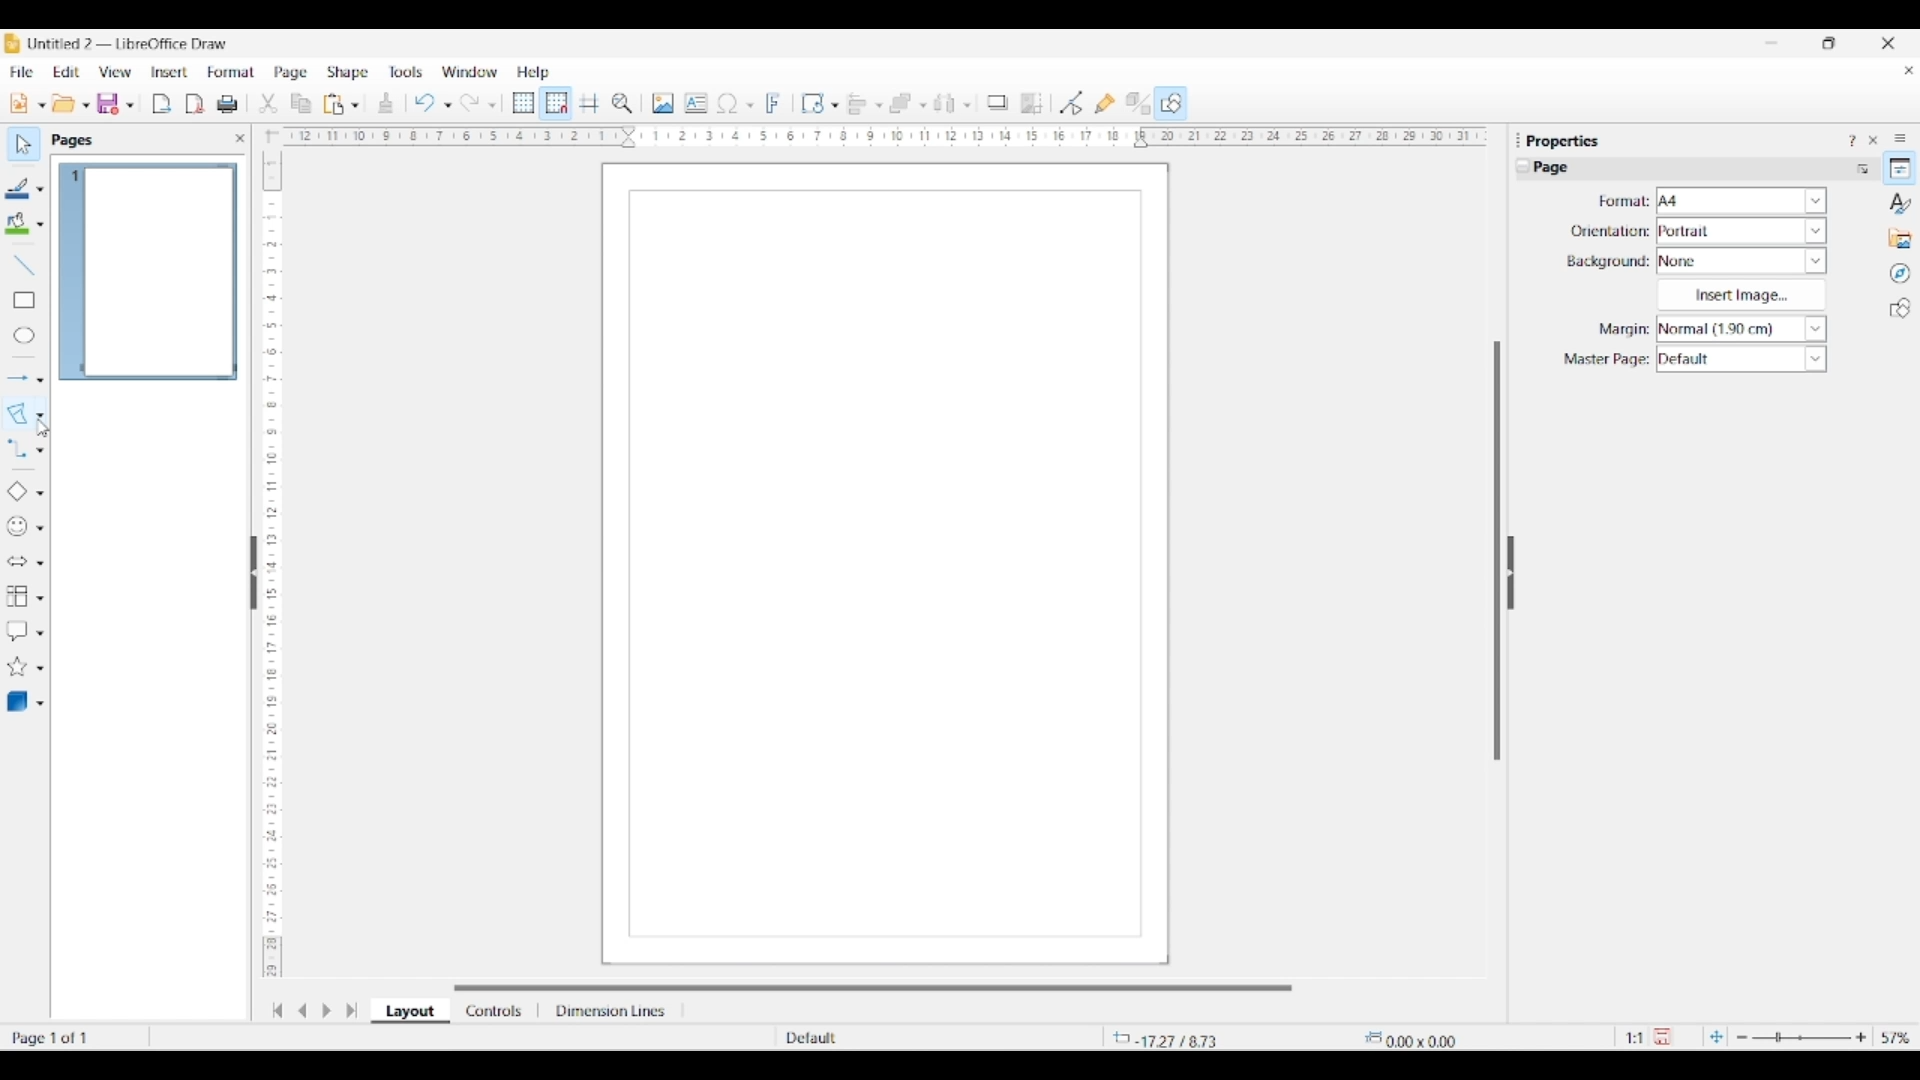 This screenshot has height=1080, width=1920. Describe the element at coordinates (162, 104) in the screenshot. I see `Export` at that location.